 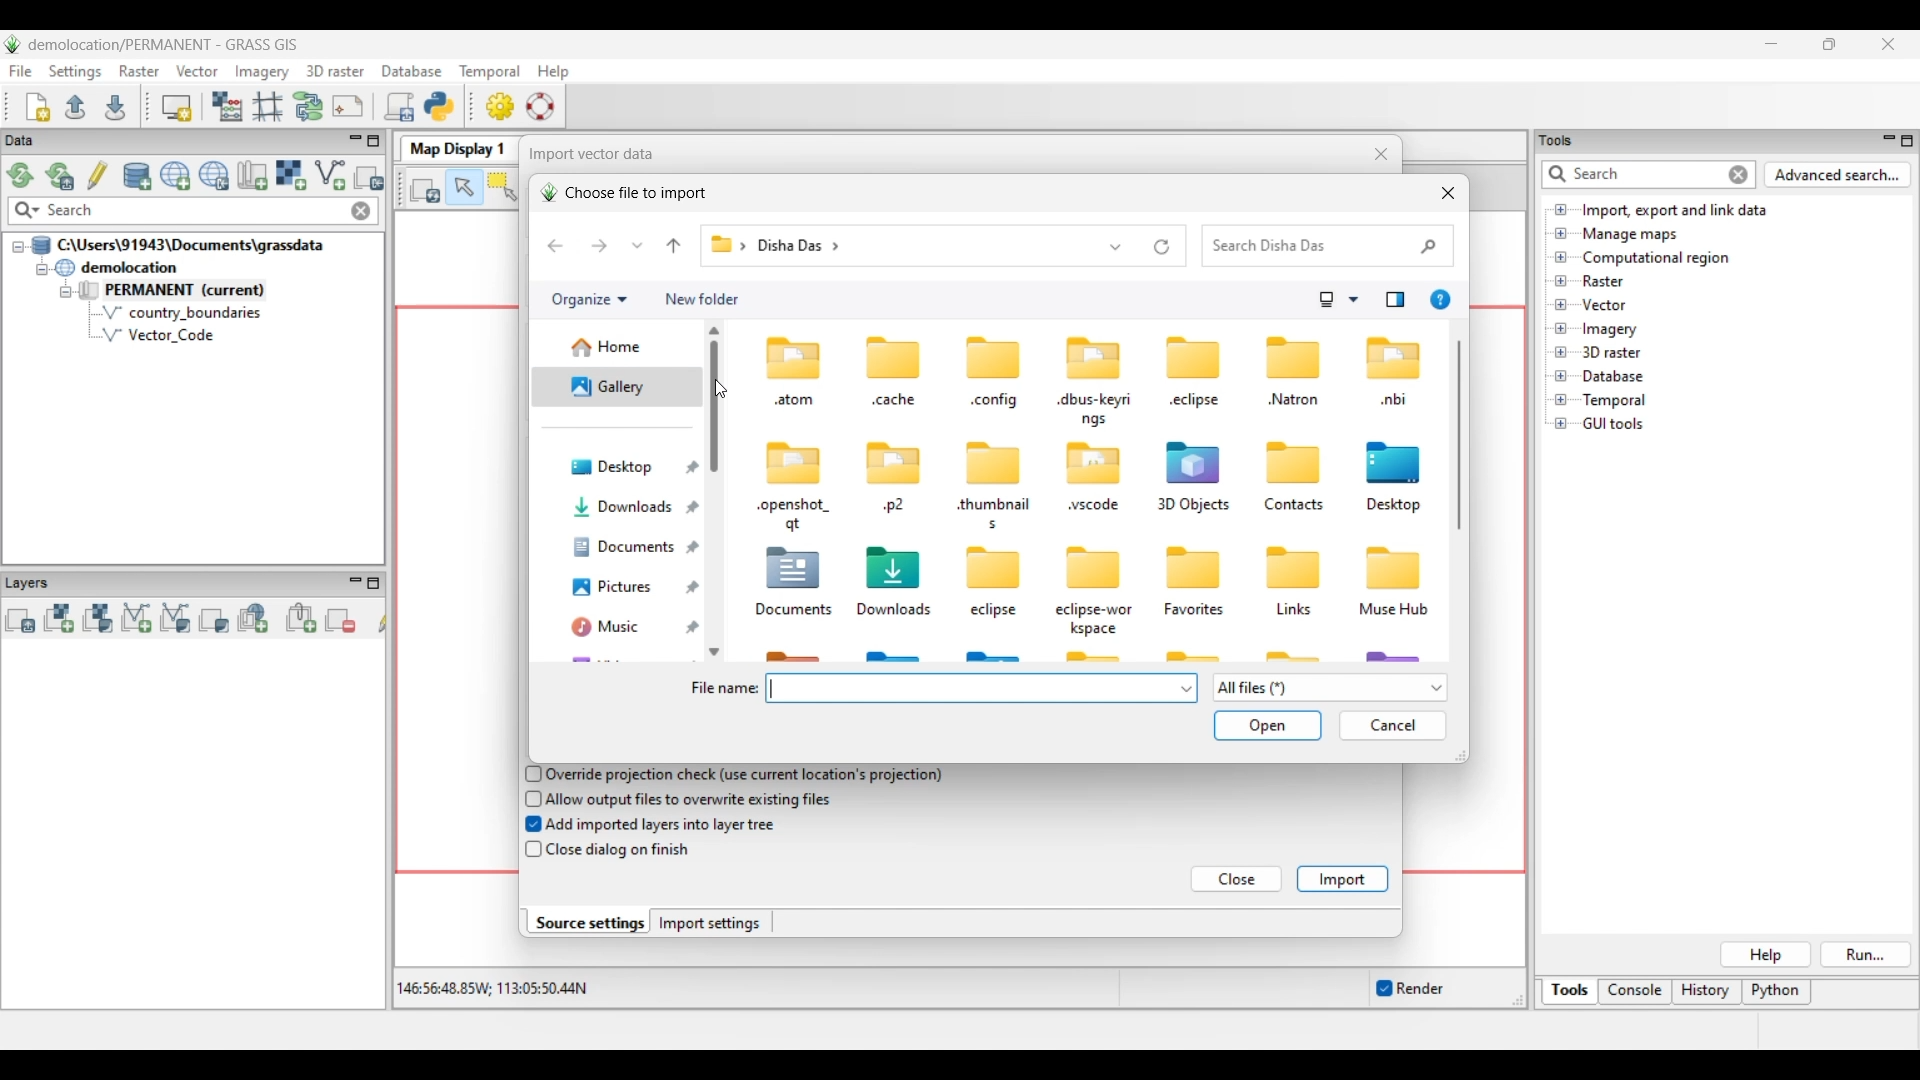 What do you see at coordinates (792, 402) in the screenshot?
I see `atom` at bounding box center [792, 402].